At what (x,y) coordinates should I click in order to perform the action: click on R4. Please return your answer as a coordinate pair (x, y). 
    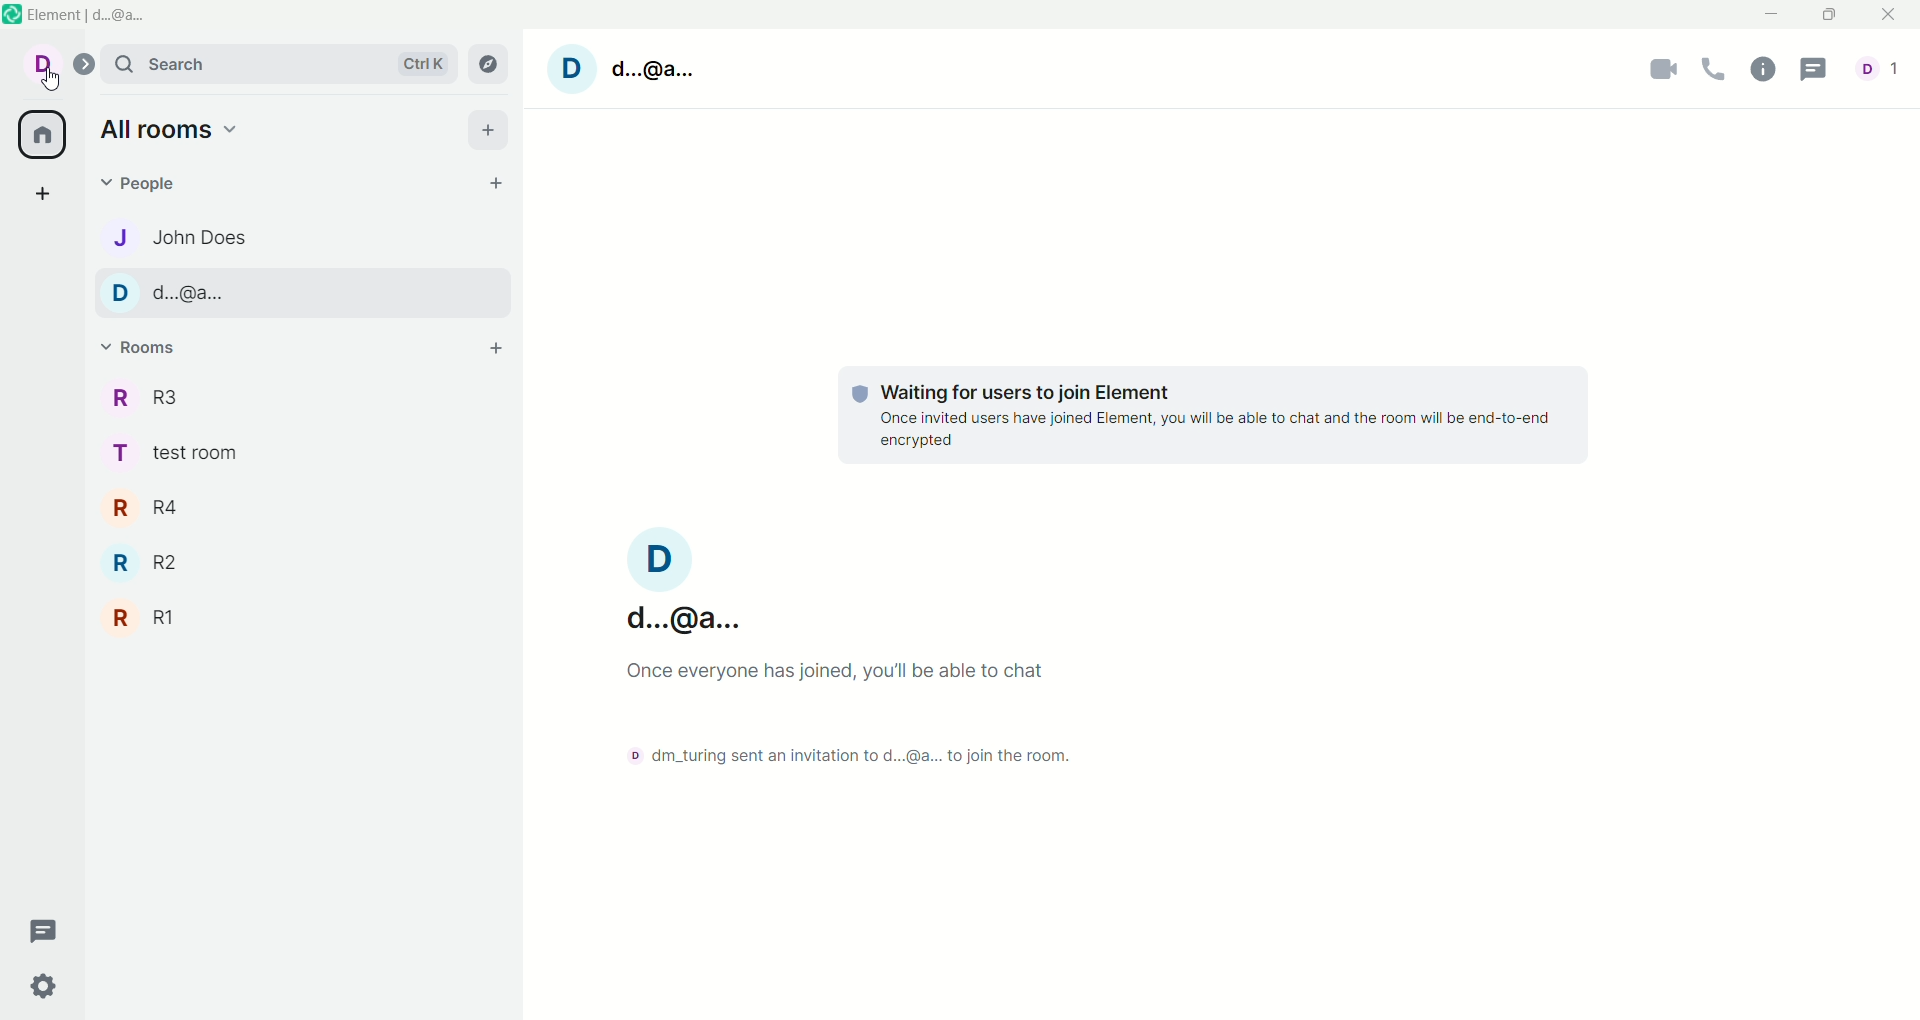
    Looking at the image, I should click on (154, 508).